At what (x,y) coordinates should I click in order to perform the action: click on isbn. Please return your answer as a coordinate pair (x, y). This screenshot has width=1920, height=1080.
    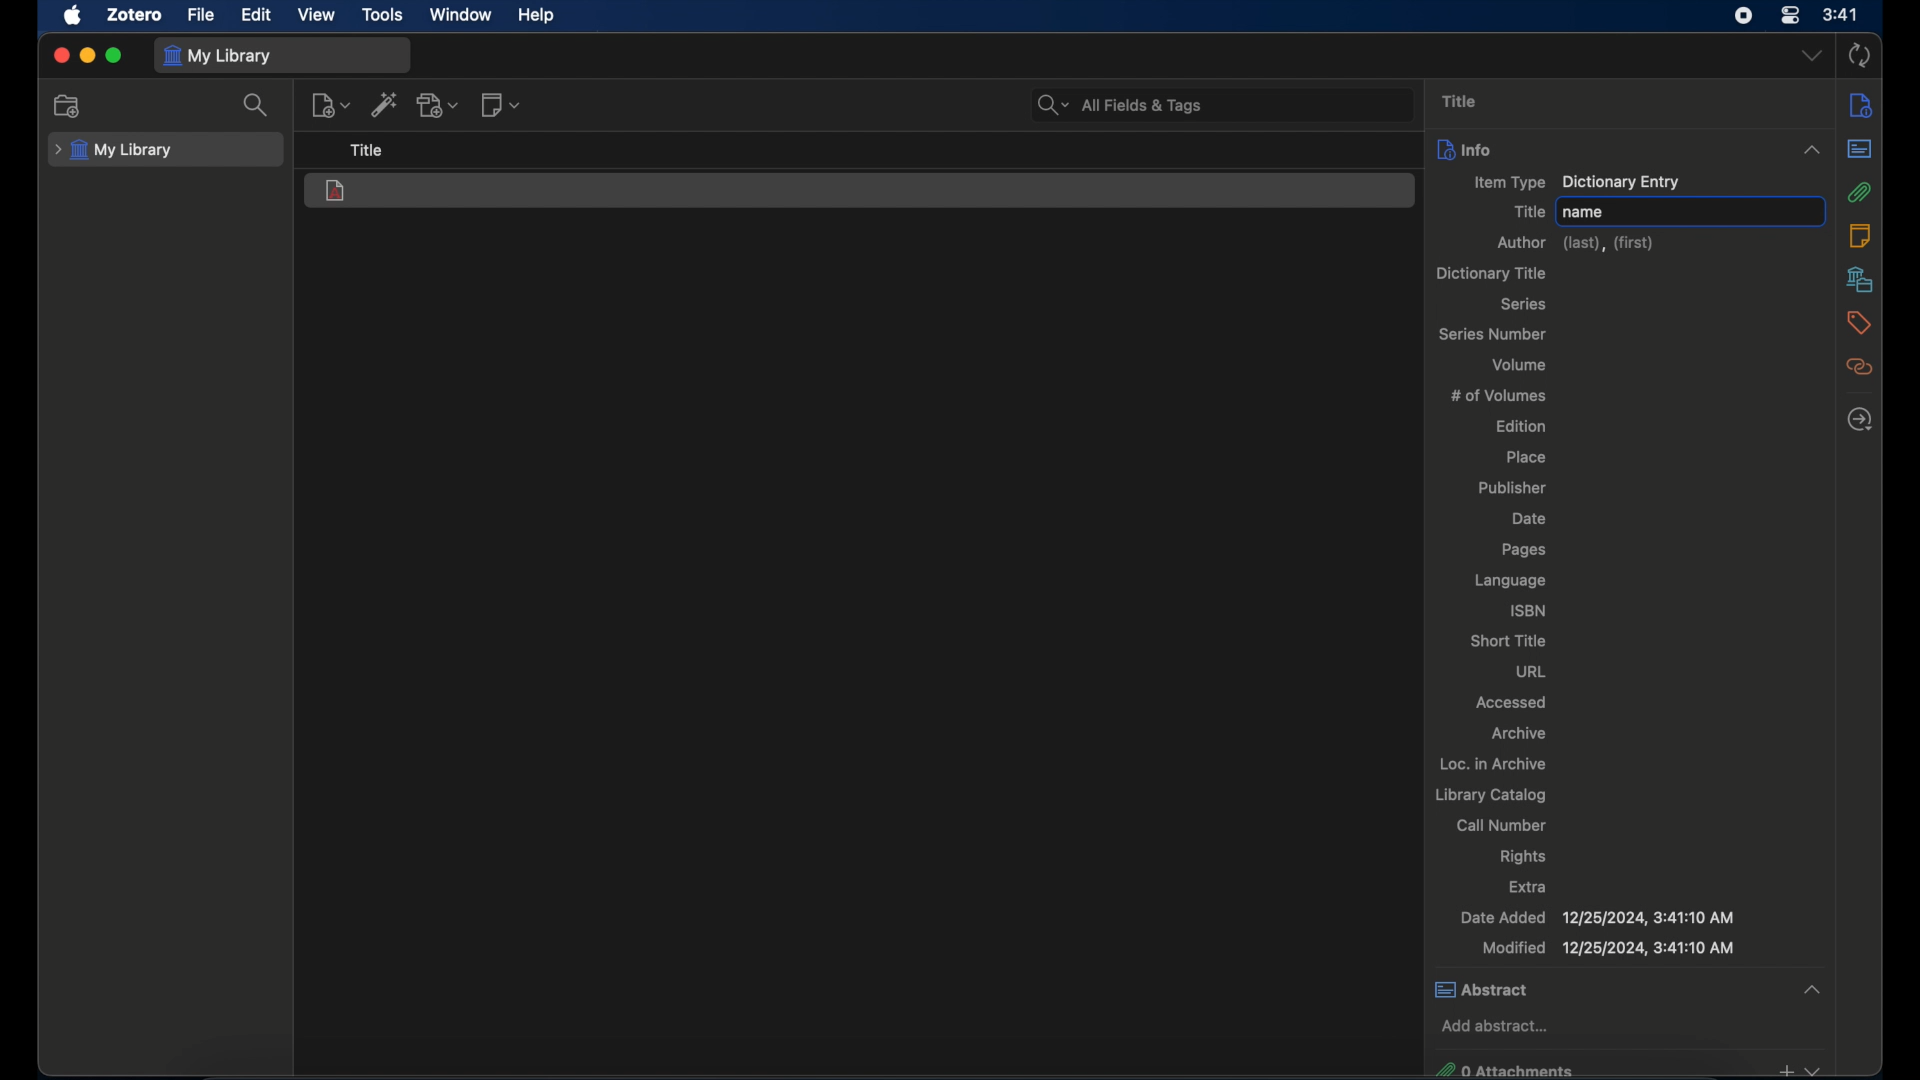
    Looking at the image, I should click on (1530, 610).